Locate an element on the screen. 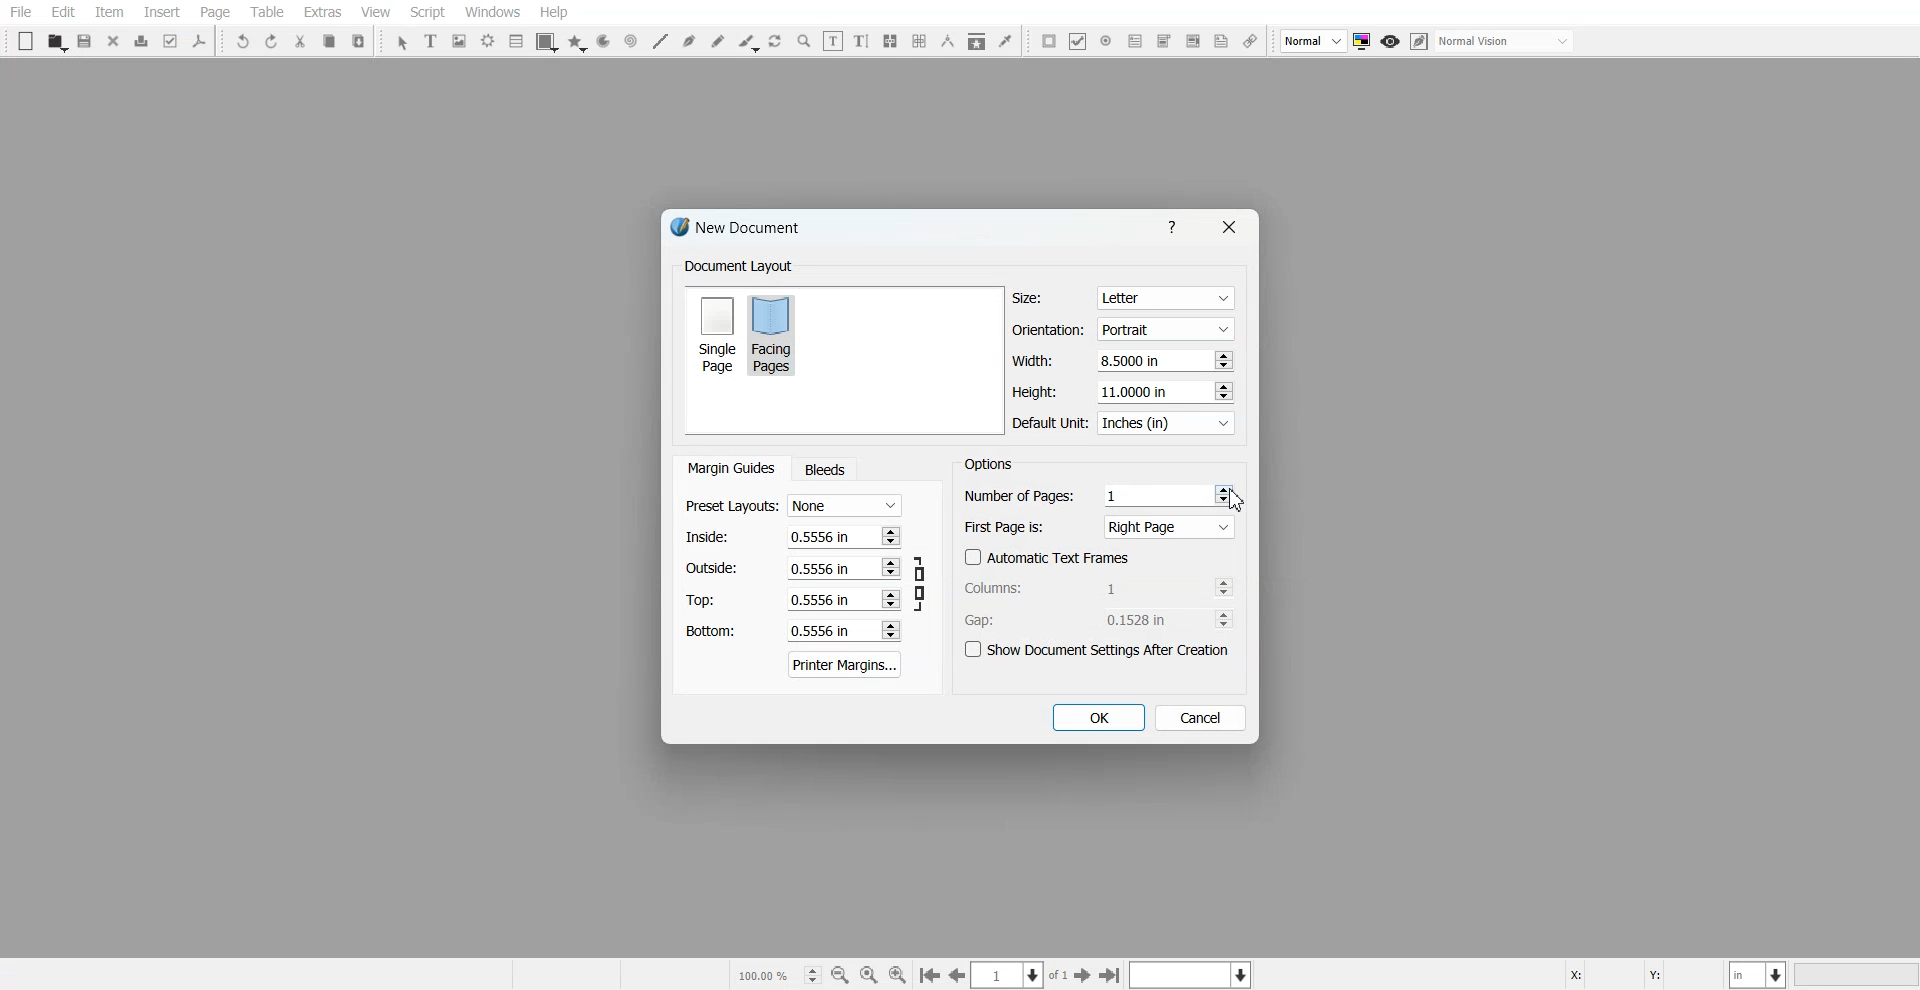  Calligraphic line is located at coordinates (748, 43).